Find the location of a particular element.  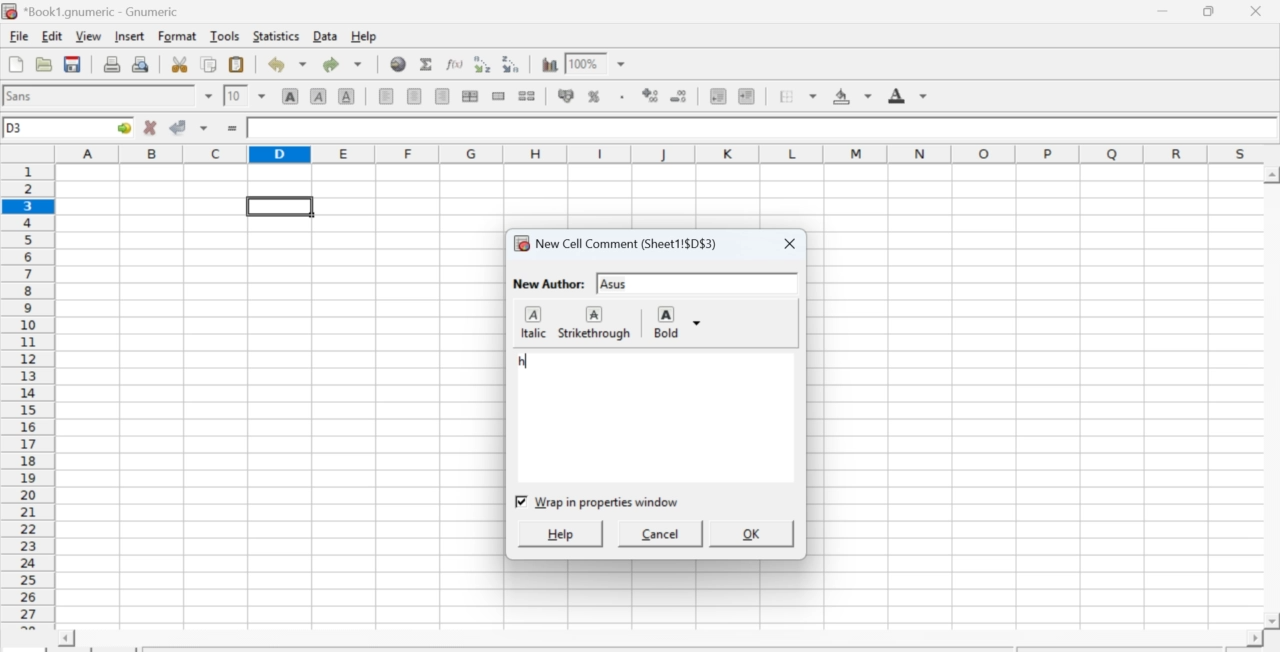

Increase number of decimals is located at coordinates (651, 95).